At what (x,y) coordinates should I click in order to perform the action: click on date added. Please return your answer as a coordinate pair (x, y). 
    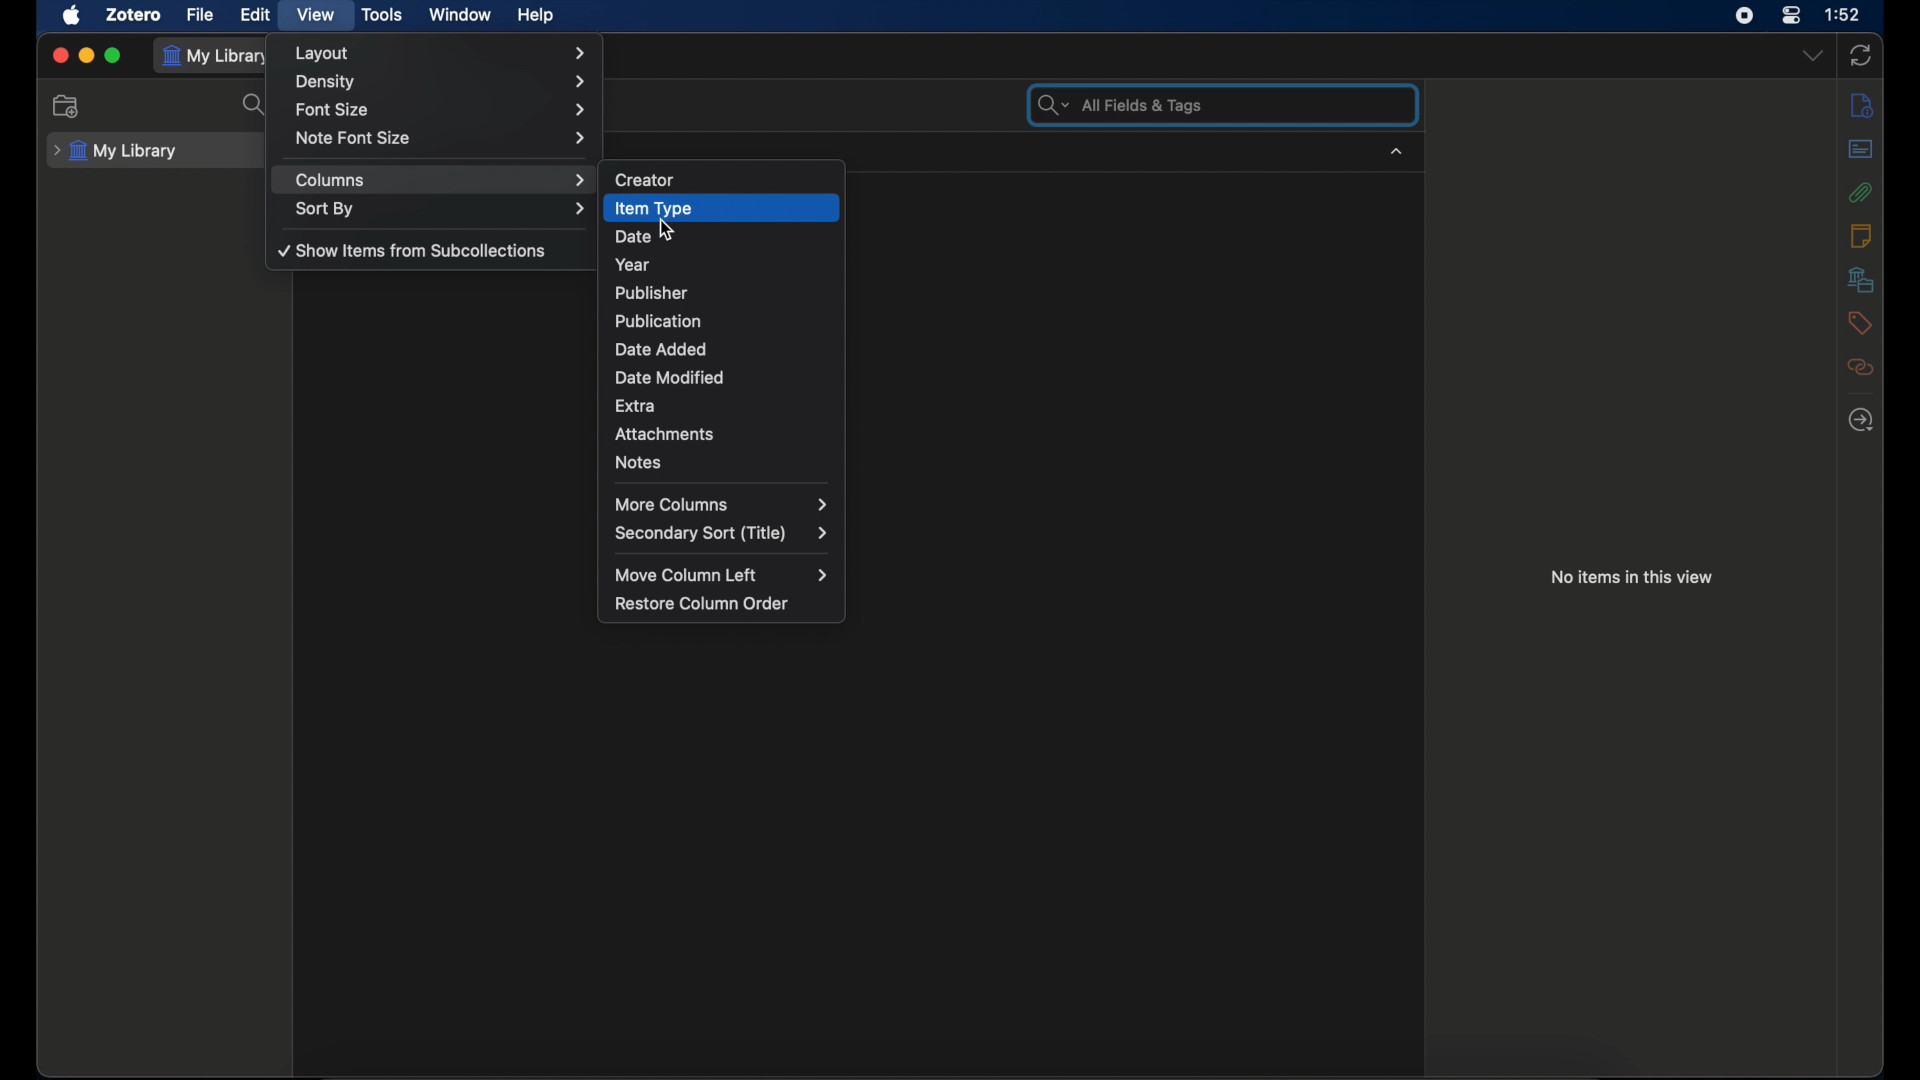
    Looking at the image, I should click on (662, 349).